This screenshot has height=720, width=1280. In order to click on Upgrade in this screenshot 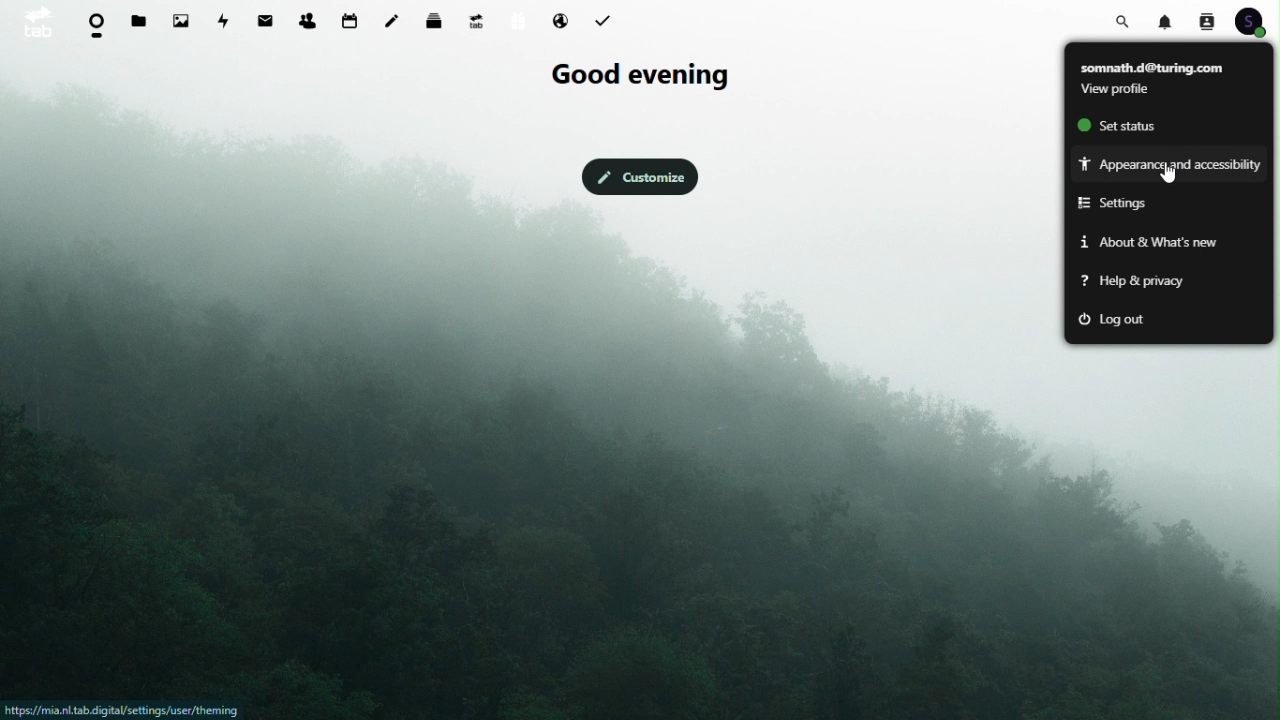, I will do `click(476, 20)`.